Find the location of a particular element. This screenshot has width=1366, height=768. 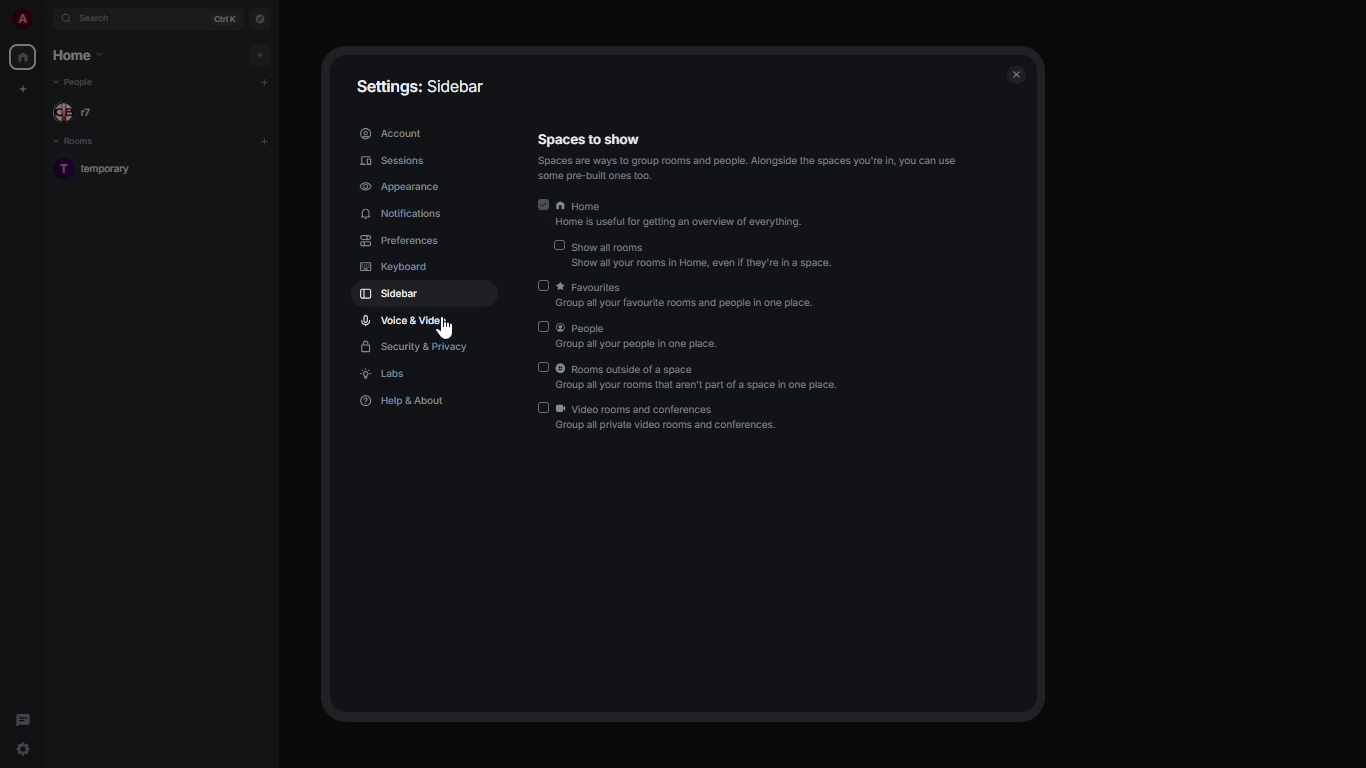

labs is located at coordinates (386, 376).